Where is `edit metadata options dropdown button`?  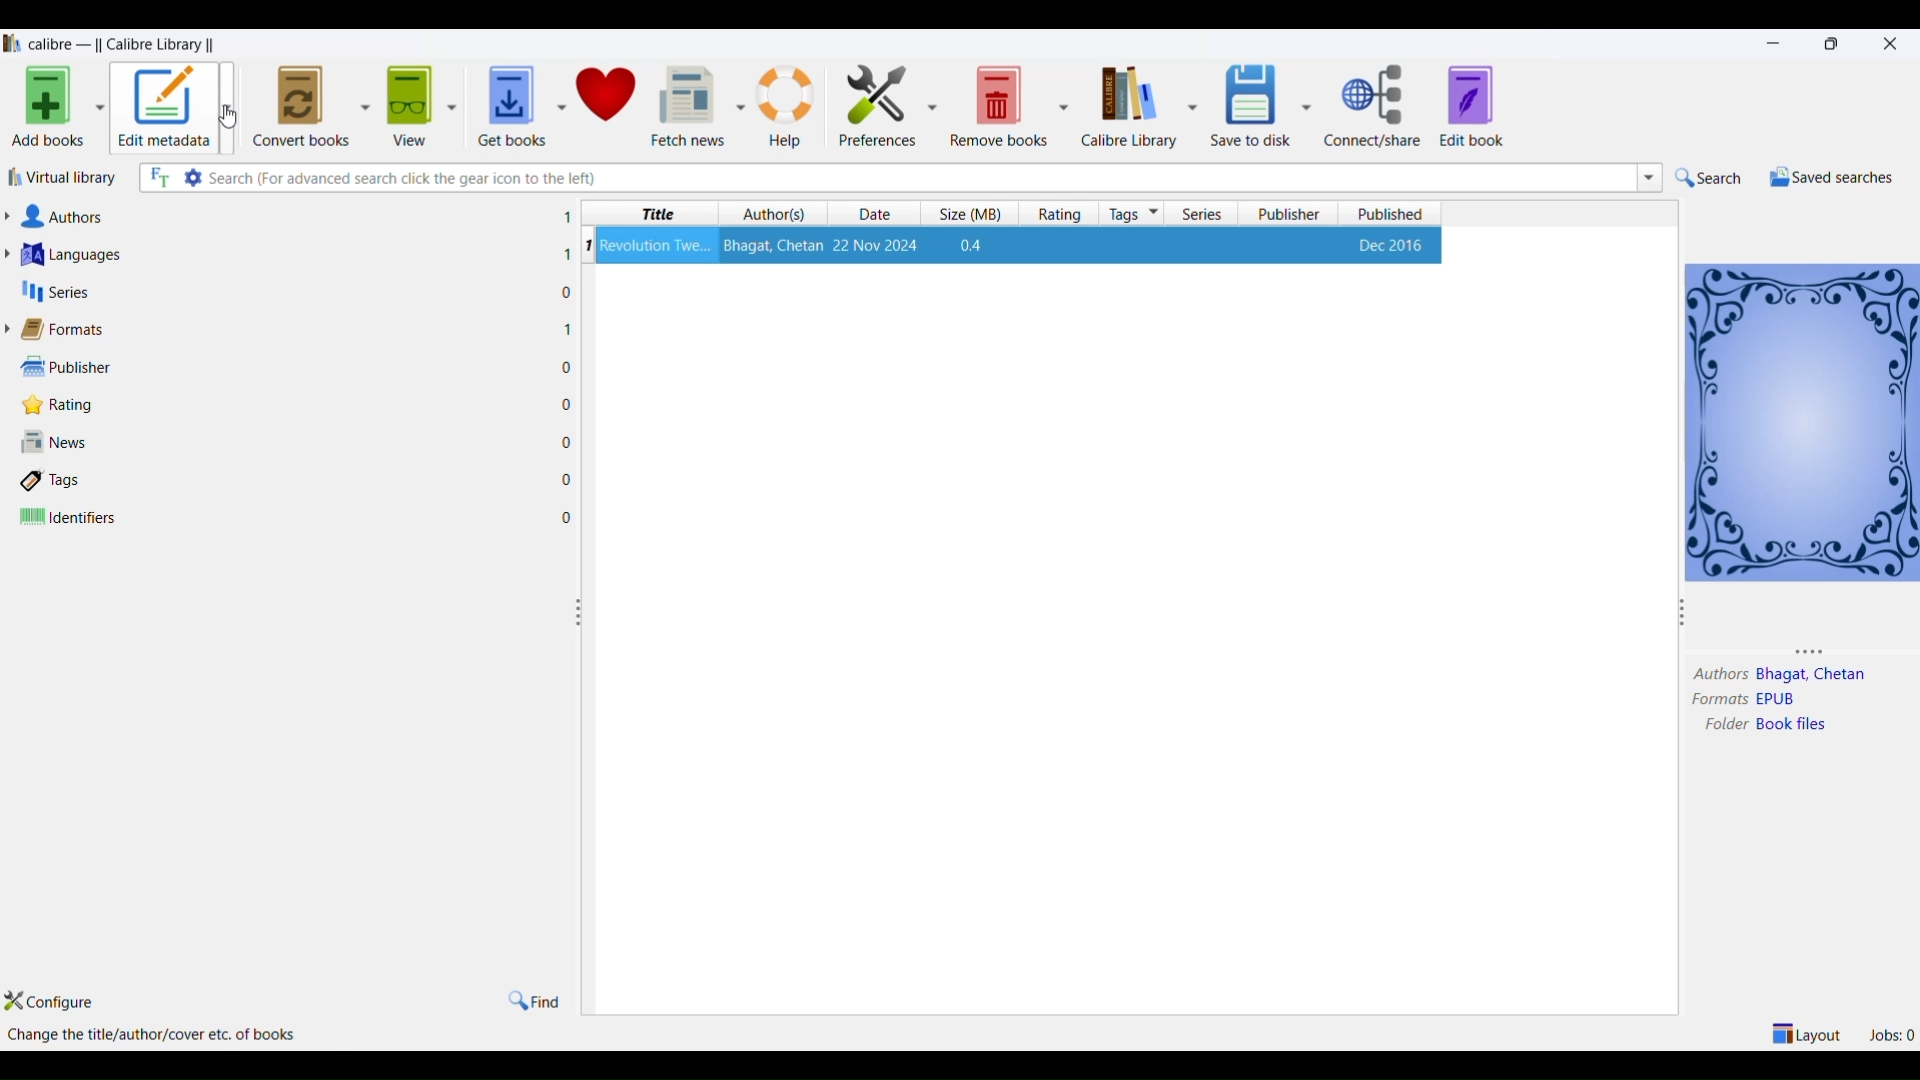
edit metadata options dropdown button is located at coordinates (233, 107).